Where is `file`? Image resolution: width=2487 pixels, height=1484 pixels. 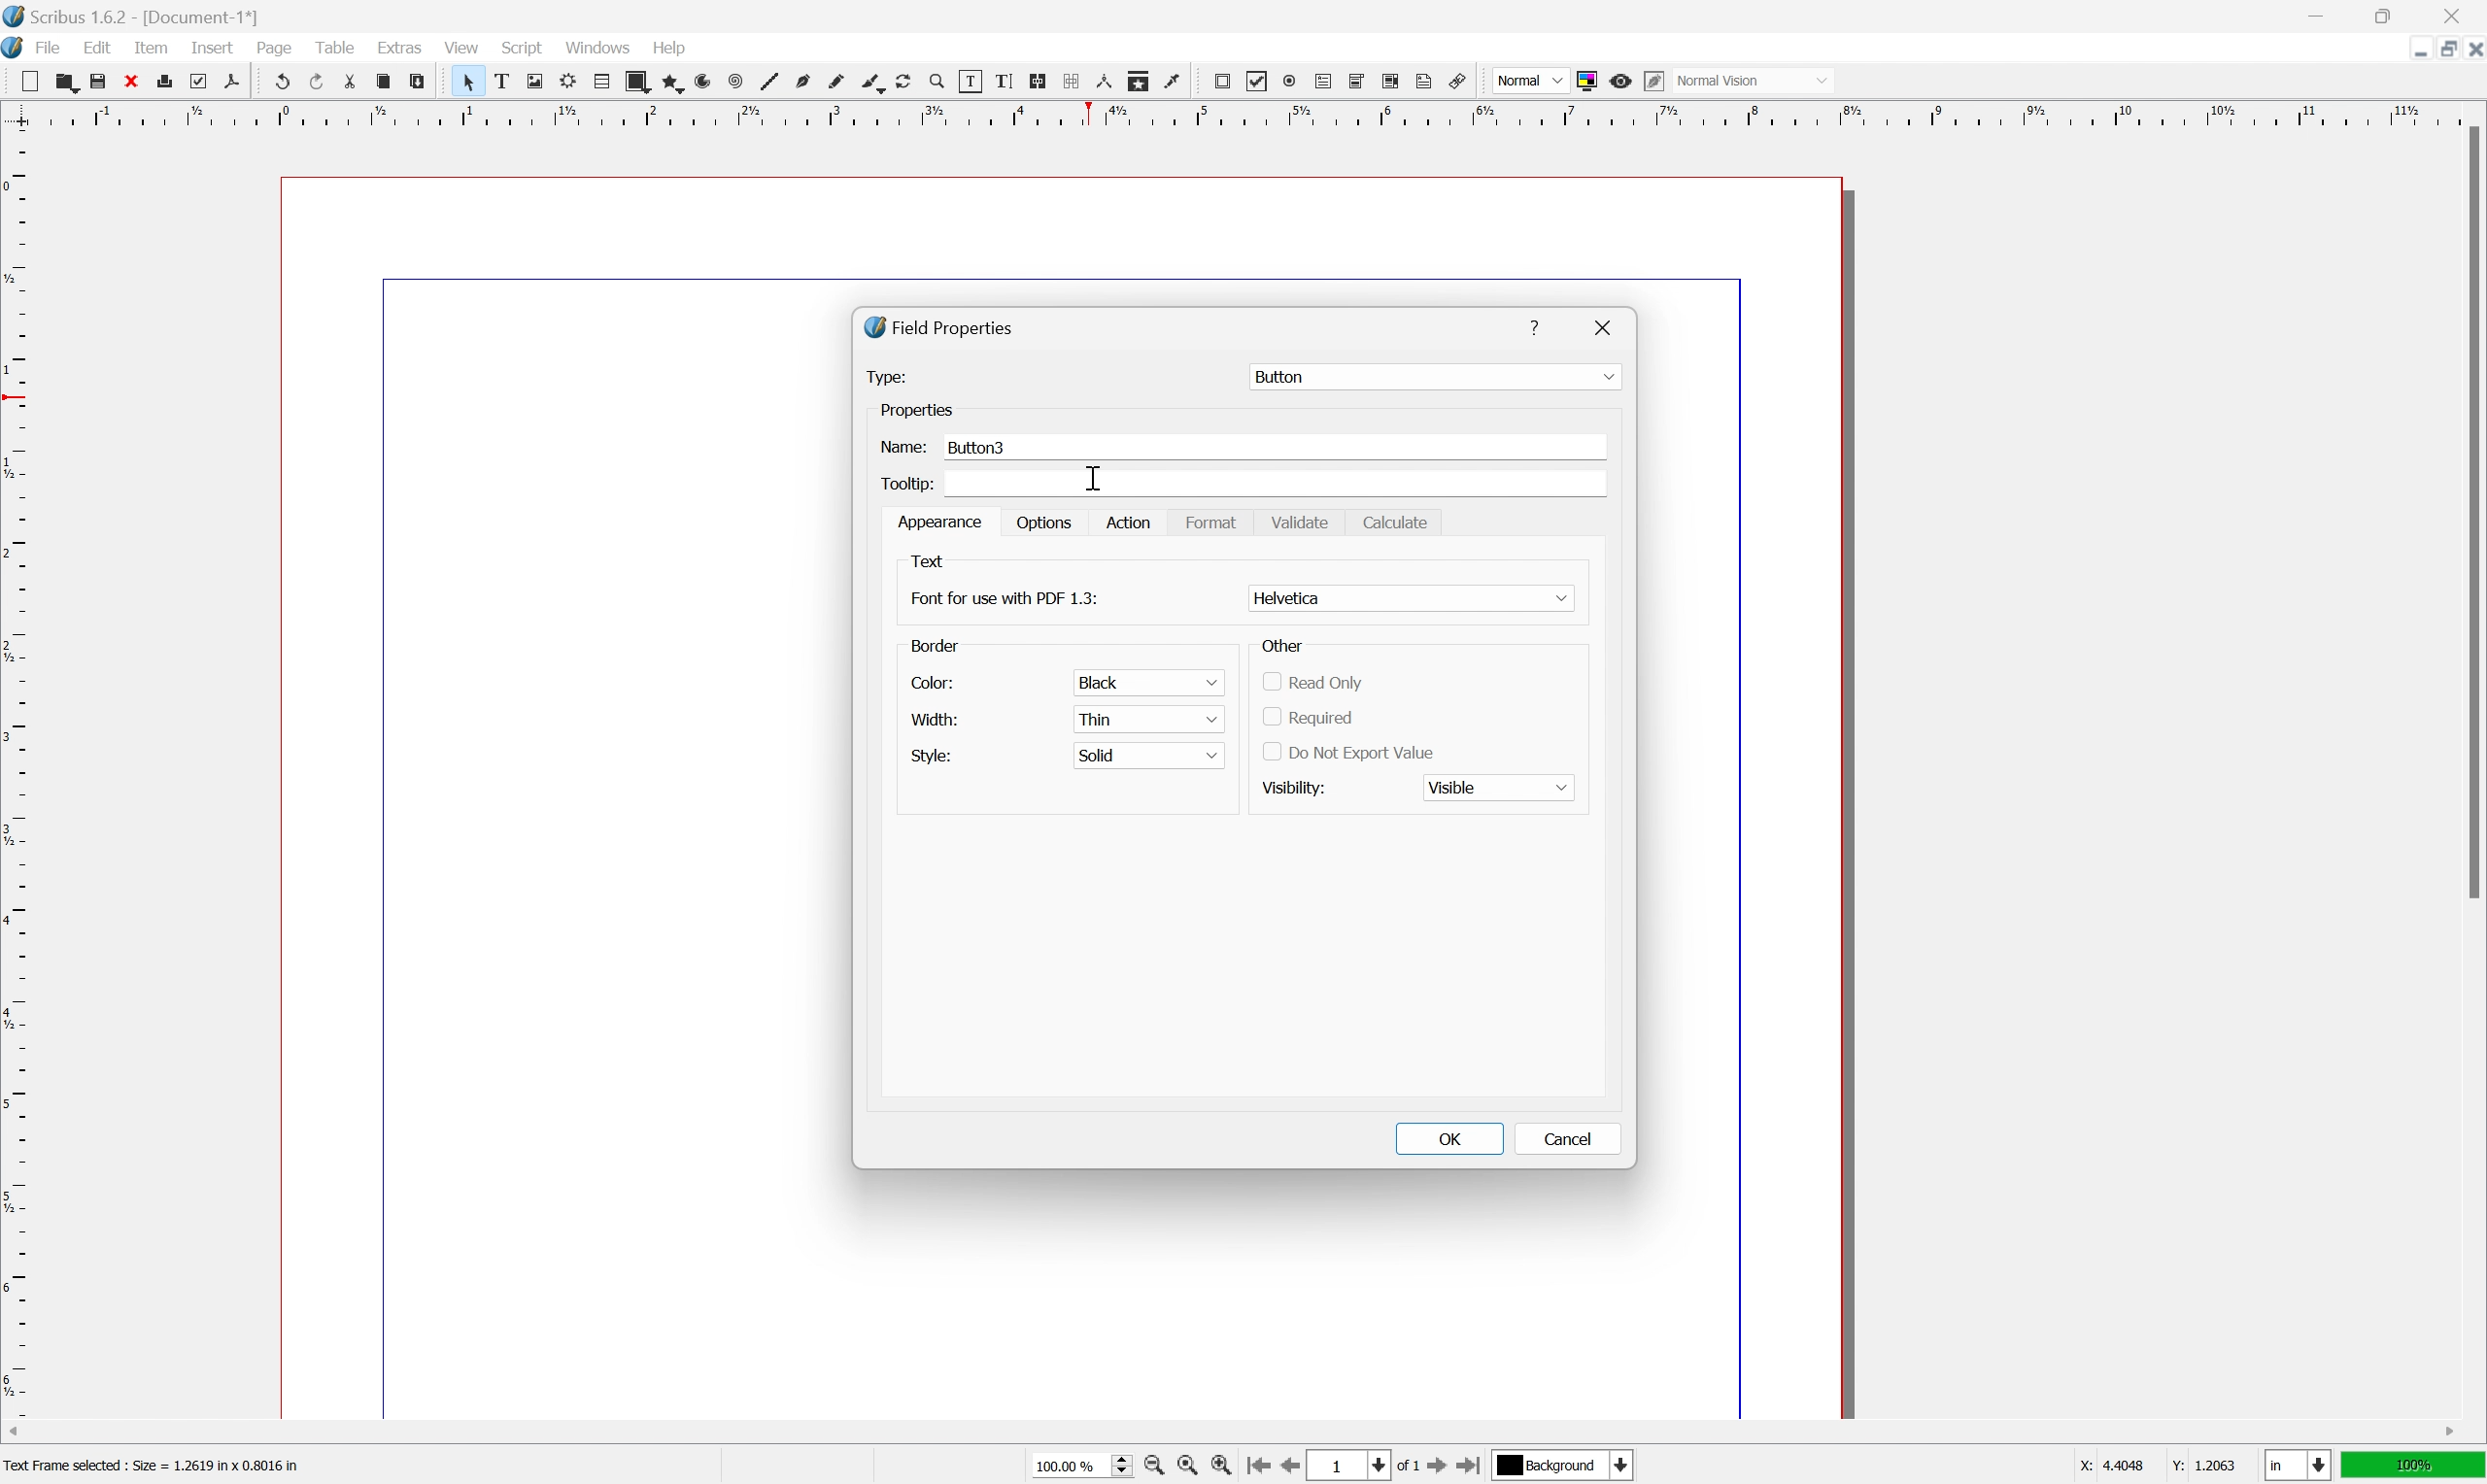 file is located at coordinates (54, 48).